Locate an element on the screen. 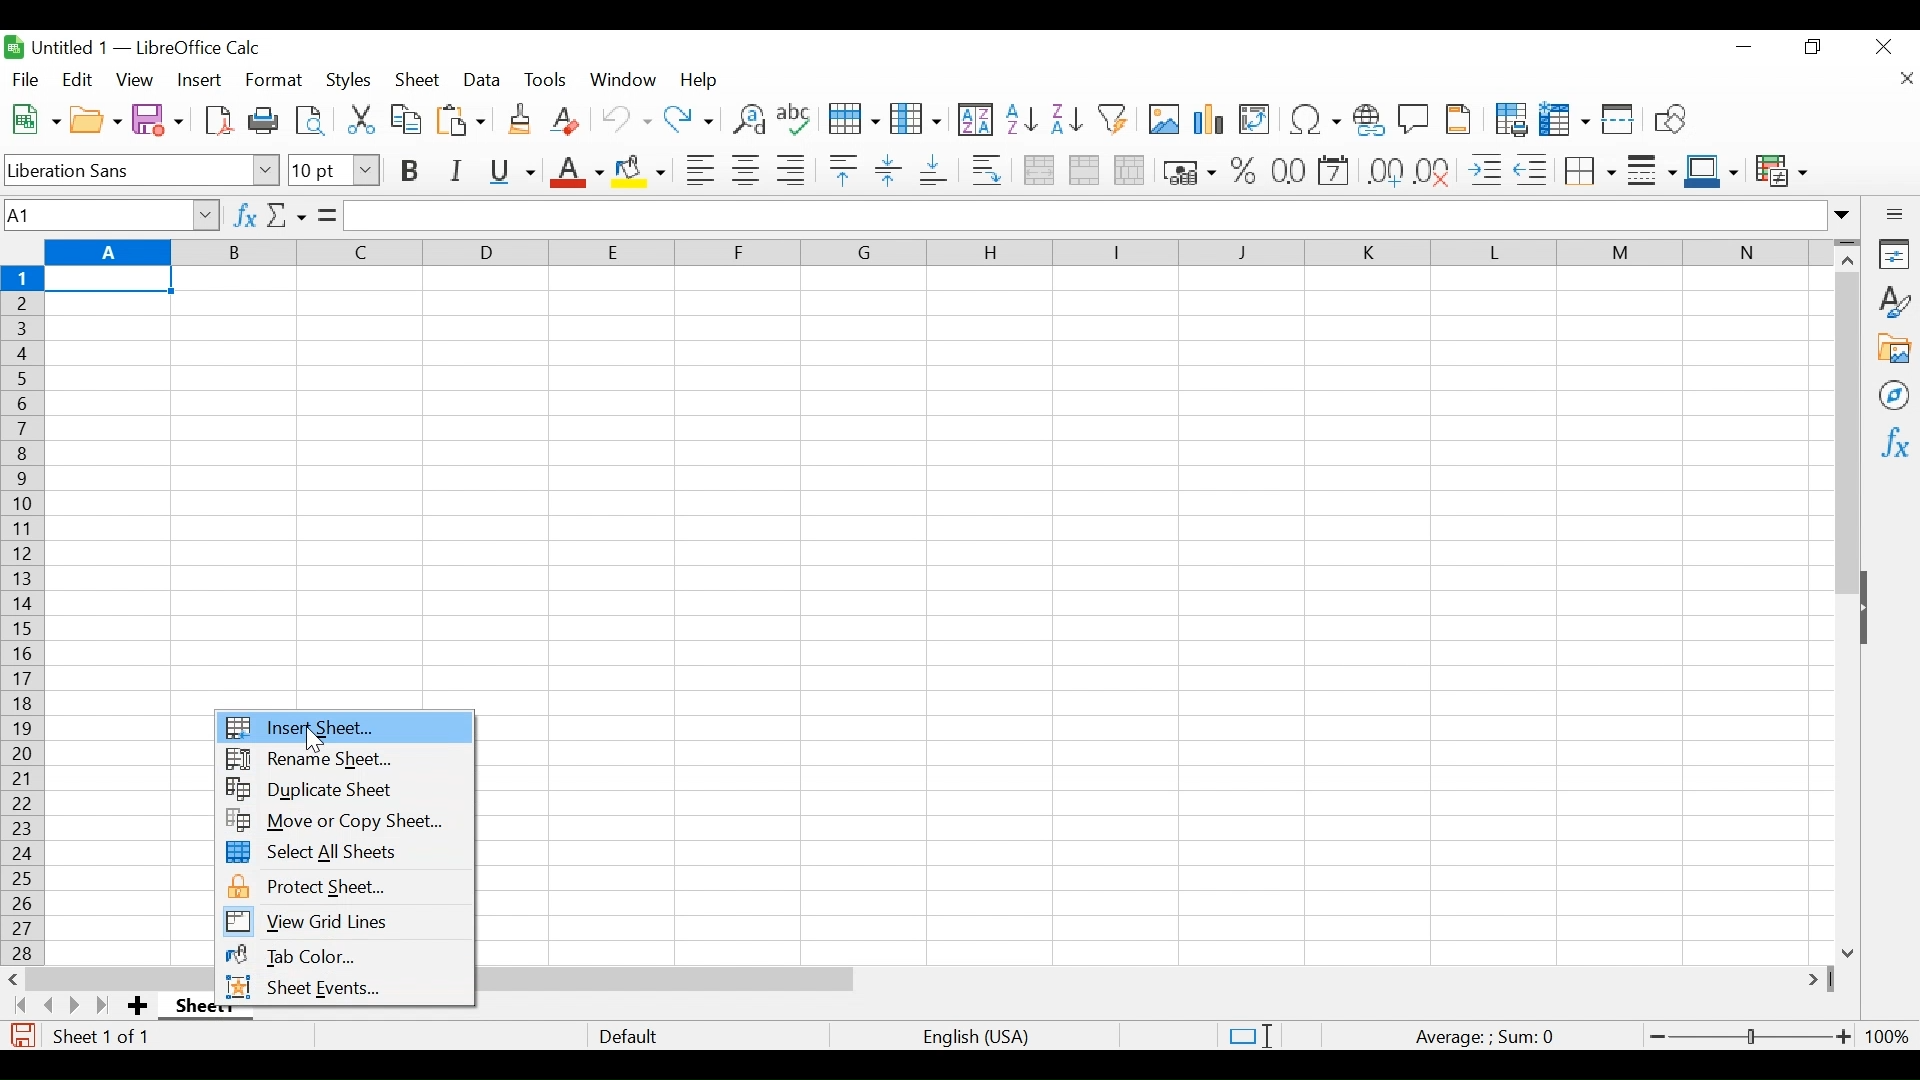 This screenshot has height=1080, width=1920. Format as Date is located at coordinates (1288, 173).